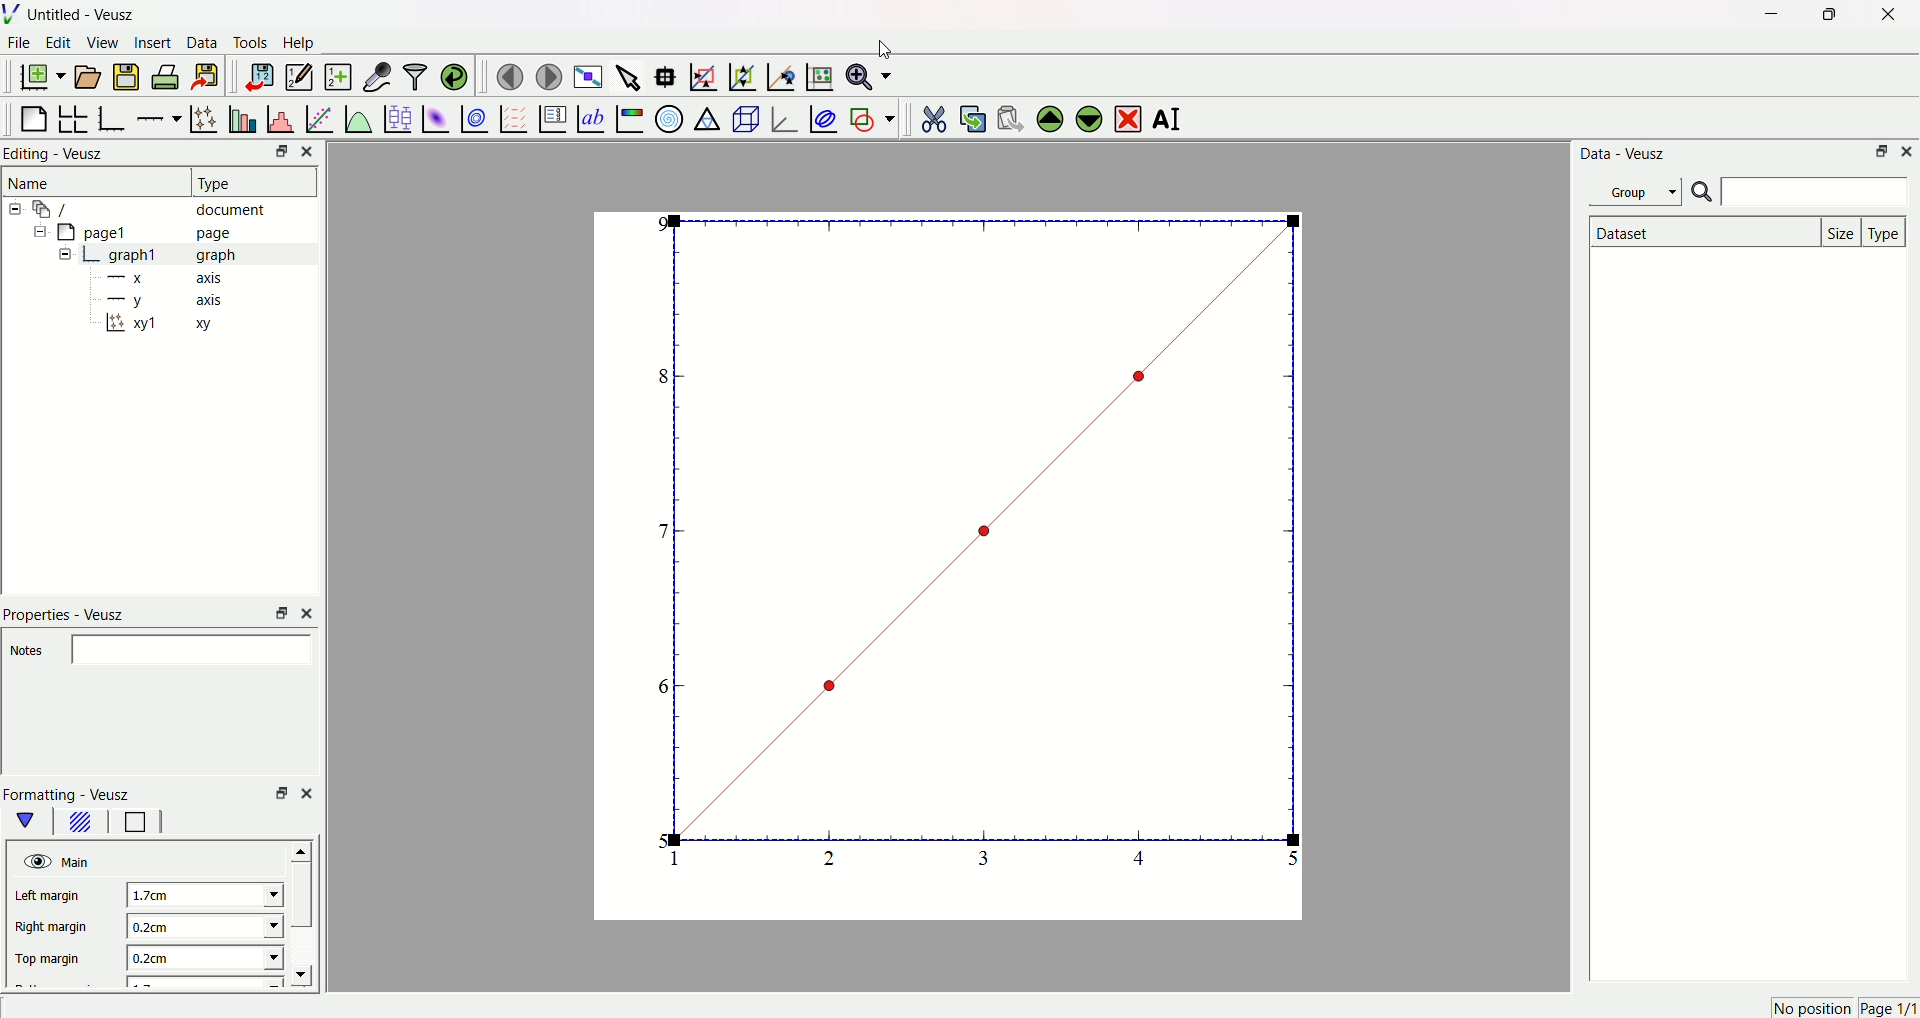 This screenshot has width=1920, height=1018. Describe the element at coordinates (871, 118) in the screenshot. I see `add a shape ` at that location.